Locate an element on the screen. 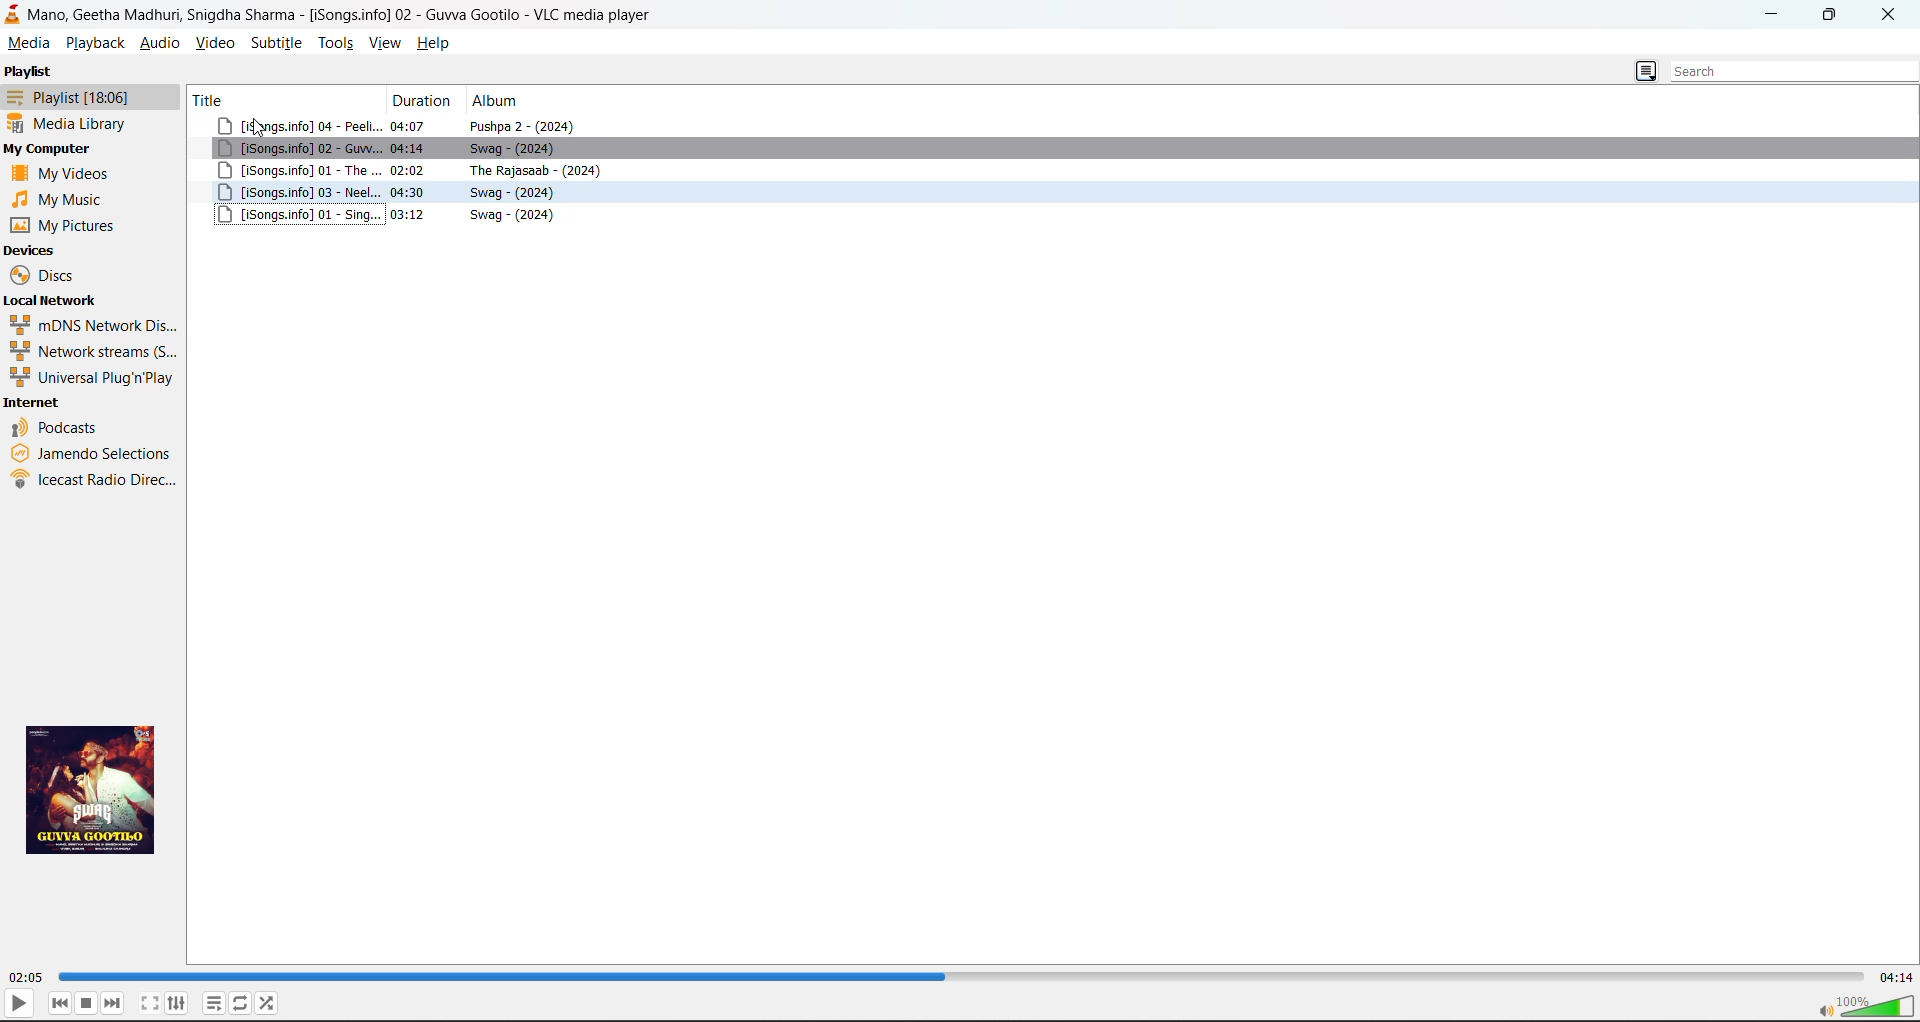  discs is located at coordinates (47, 275).